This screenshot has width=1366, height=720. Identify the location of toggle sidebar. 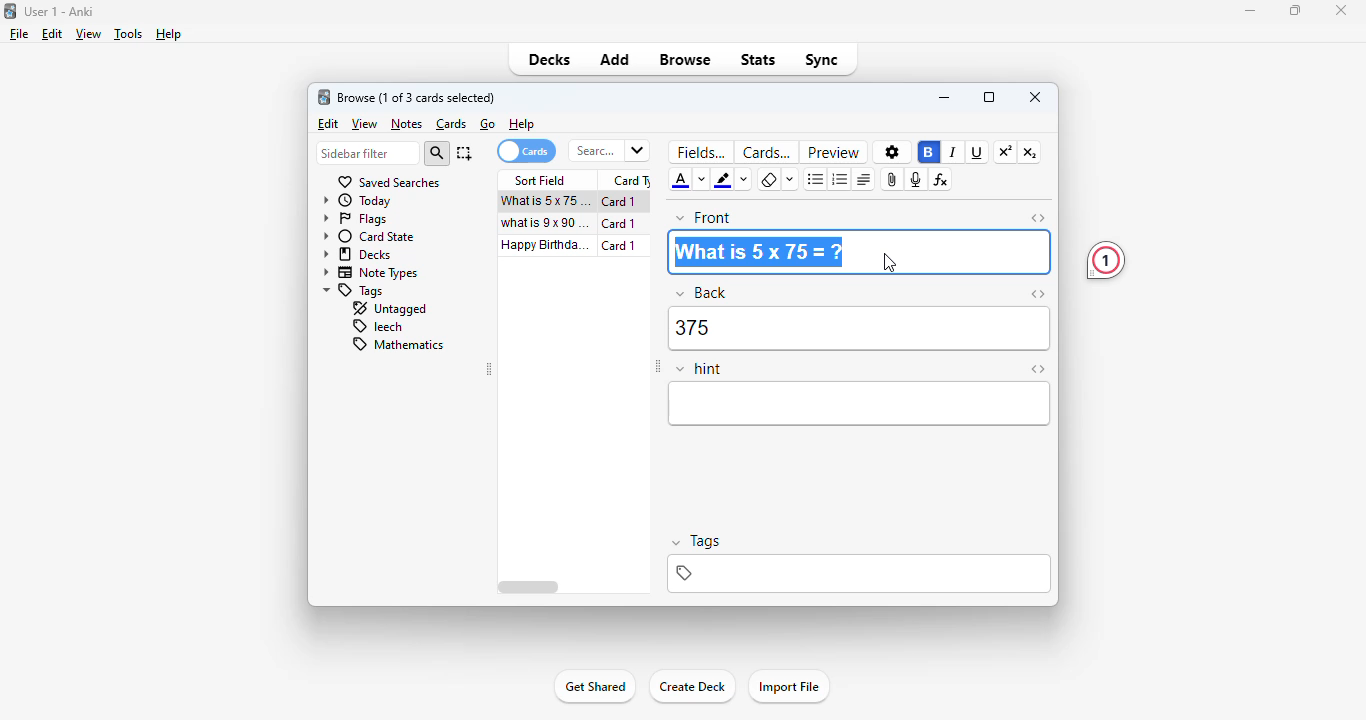
(657, 367).